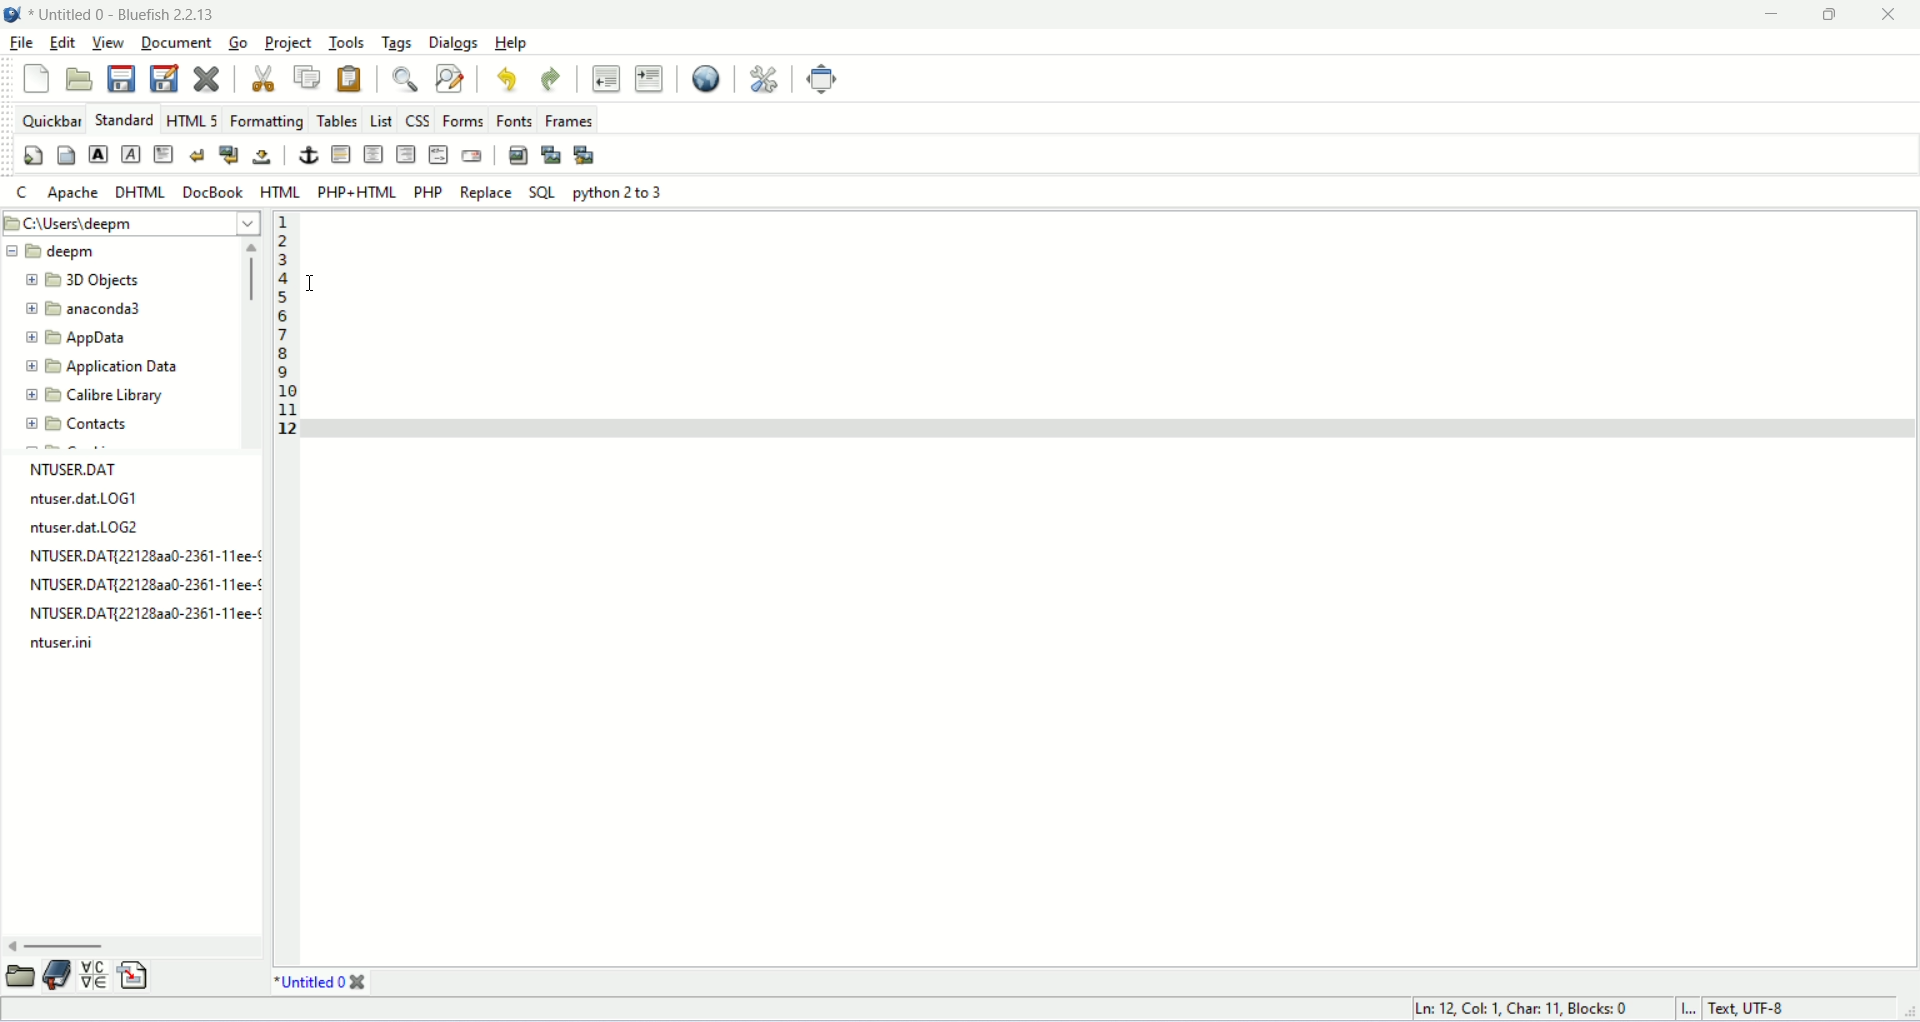 The image size is (1920, 1022). Describe the element at coordinates (430, 192) in the screenshot. I see `PHP` at that location.